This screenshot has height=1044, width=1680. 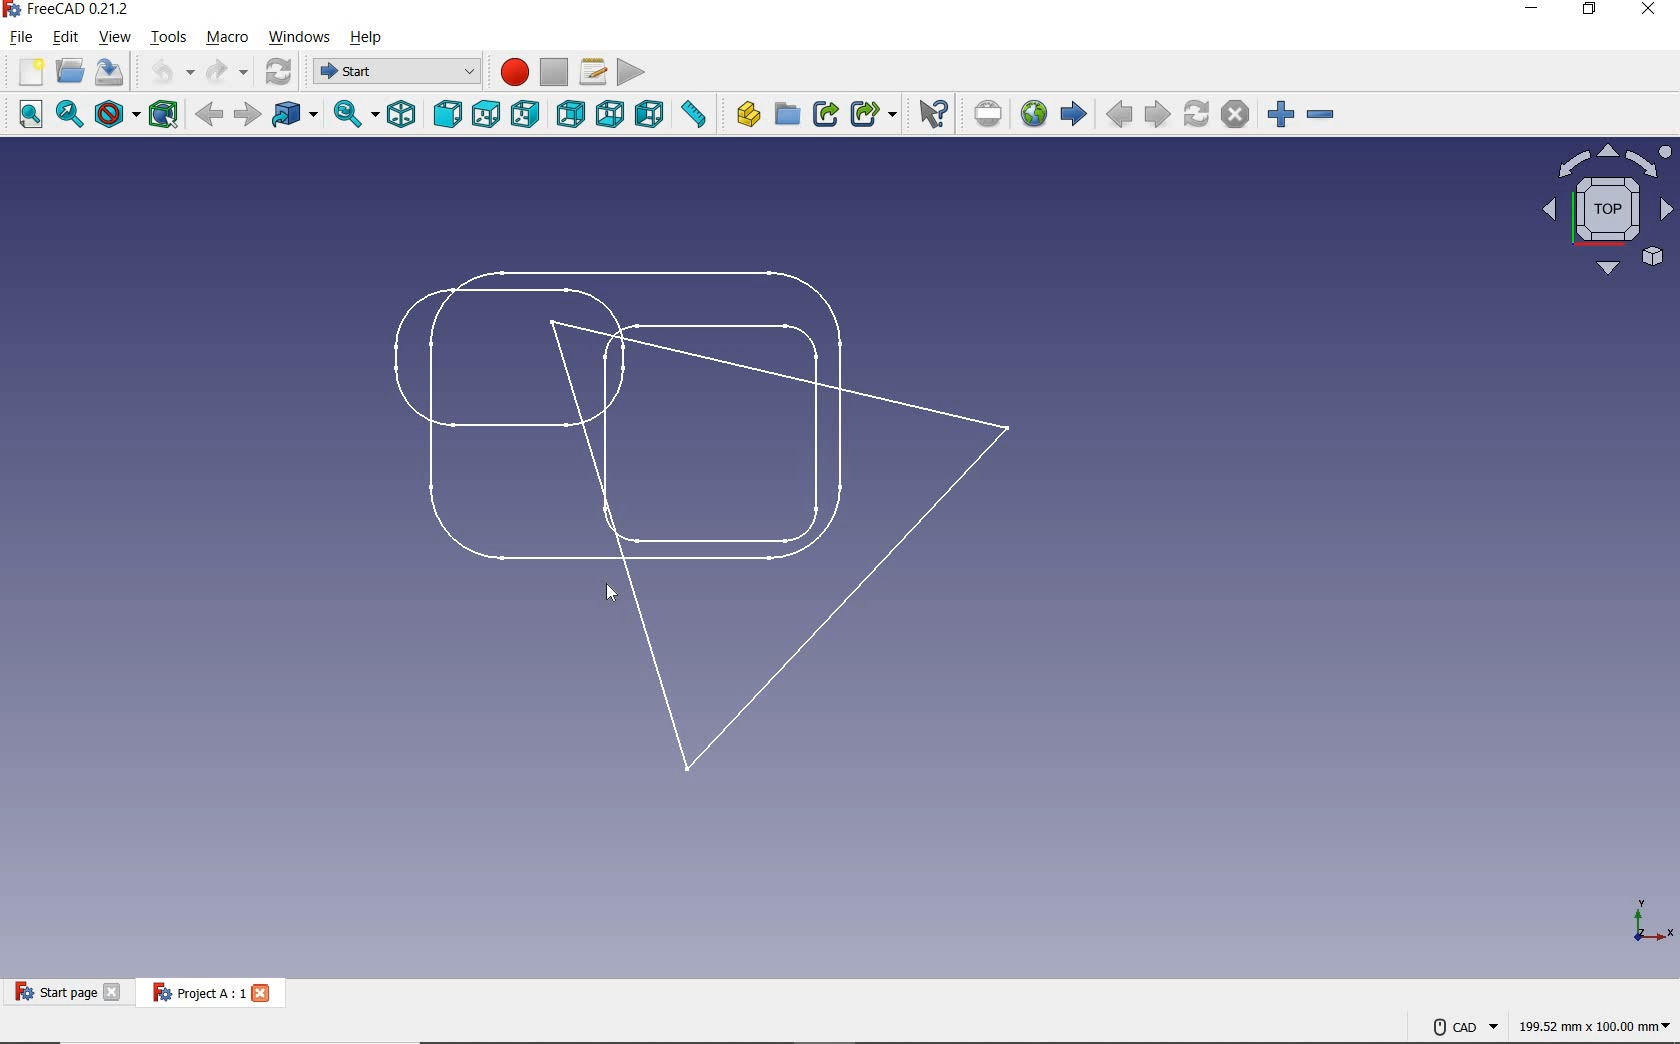 What do you see at coordinates (208, 114) in the screenshot?
I see `BACK` at bounding box center [208, 114].